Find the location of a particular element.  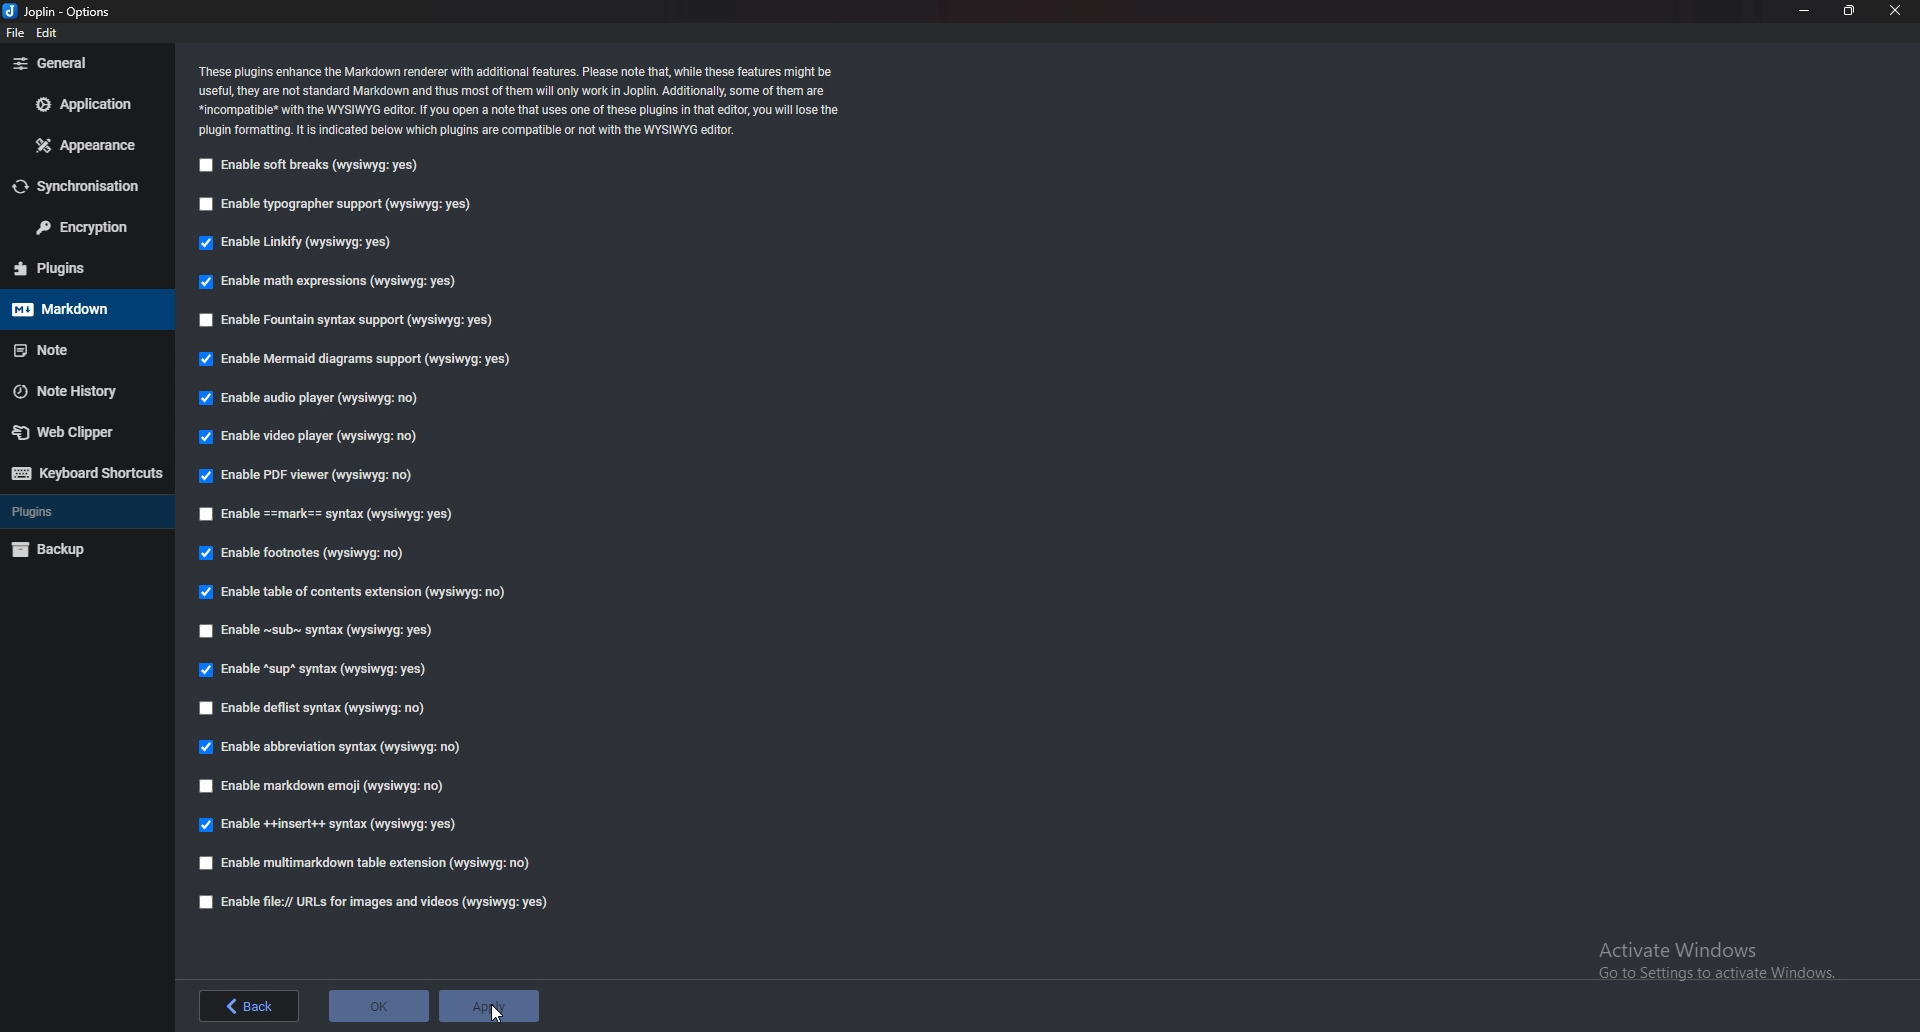

Enable sup syntax is located at coordinates (314, 671).